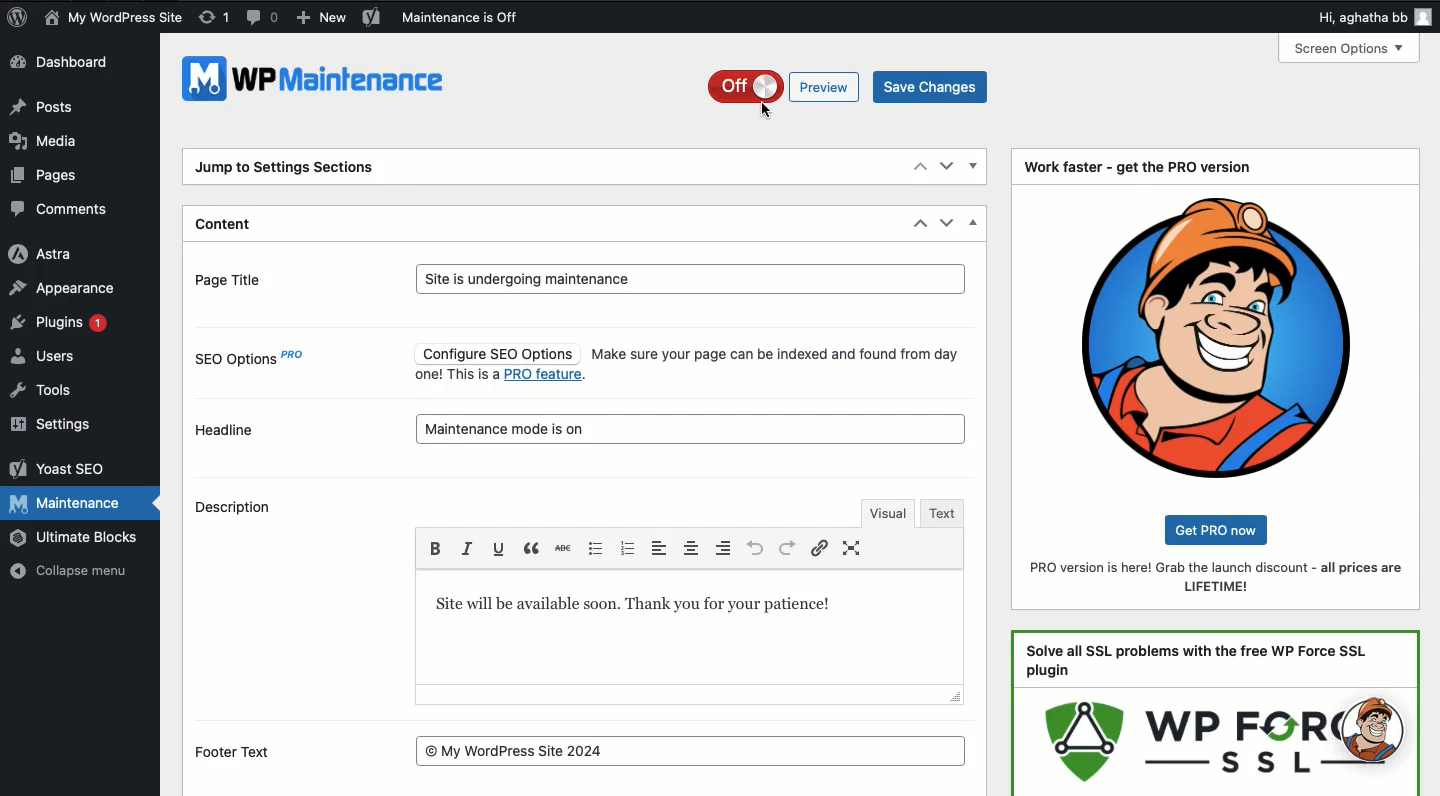  I want to click on Text, so click(944, 513).